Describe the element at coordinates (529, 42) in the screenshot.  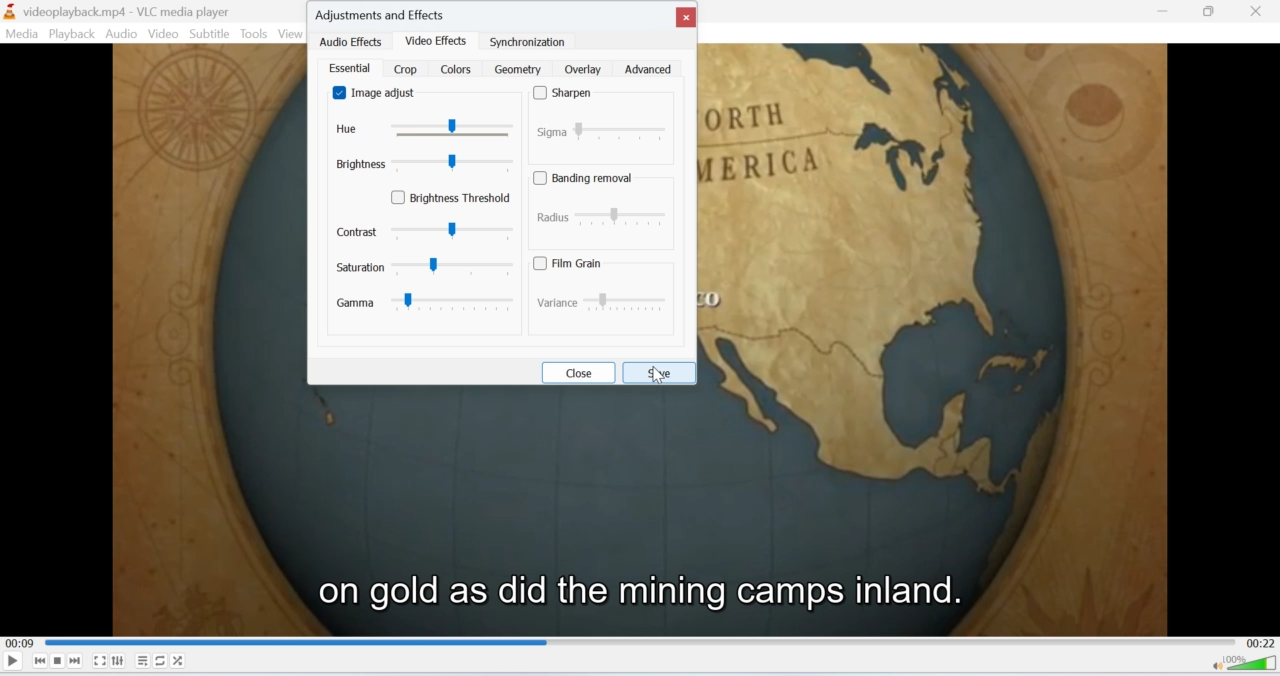
I see `synchronization` at that location.